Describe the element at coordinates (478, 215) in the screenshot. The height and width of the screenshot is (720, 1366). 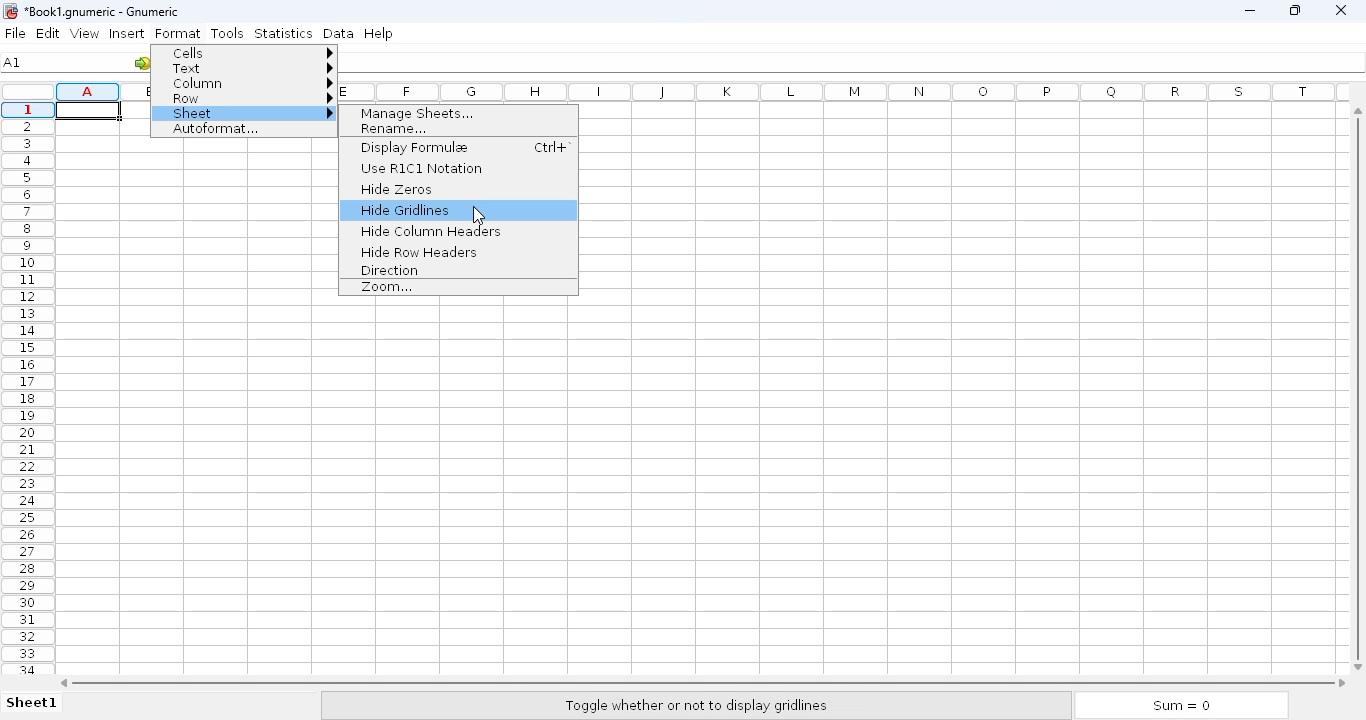
I see `cursor` at that location.